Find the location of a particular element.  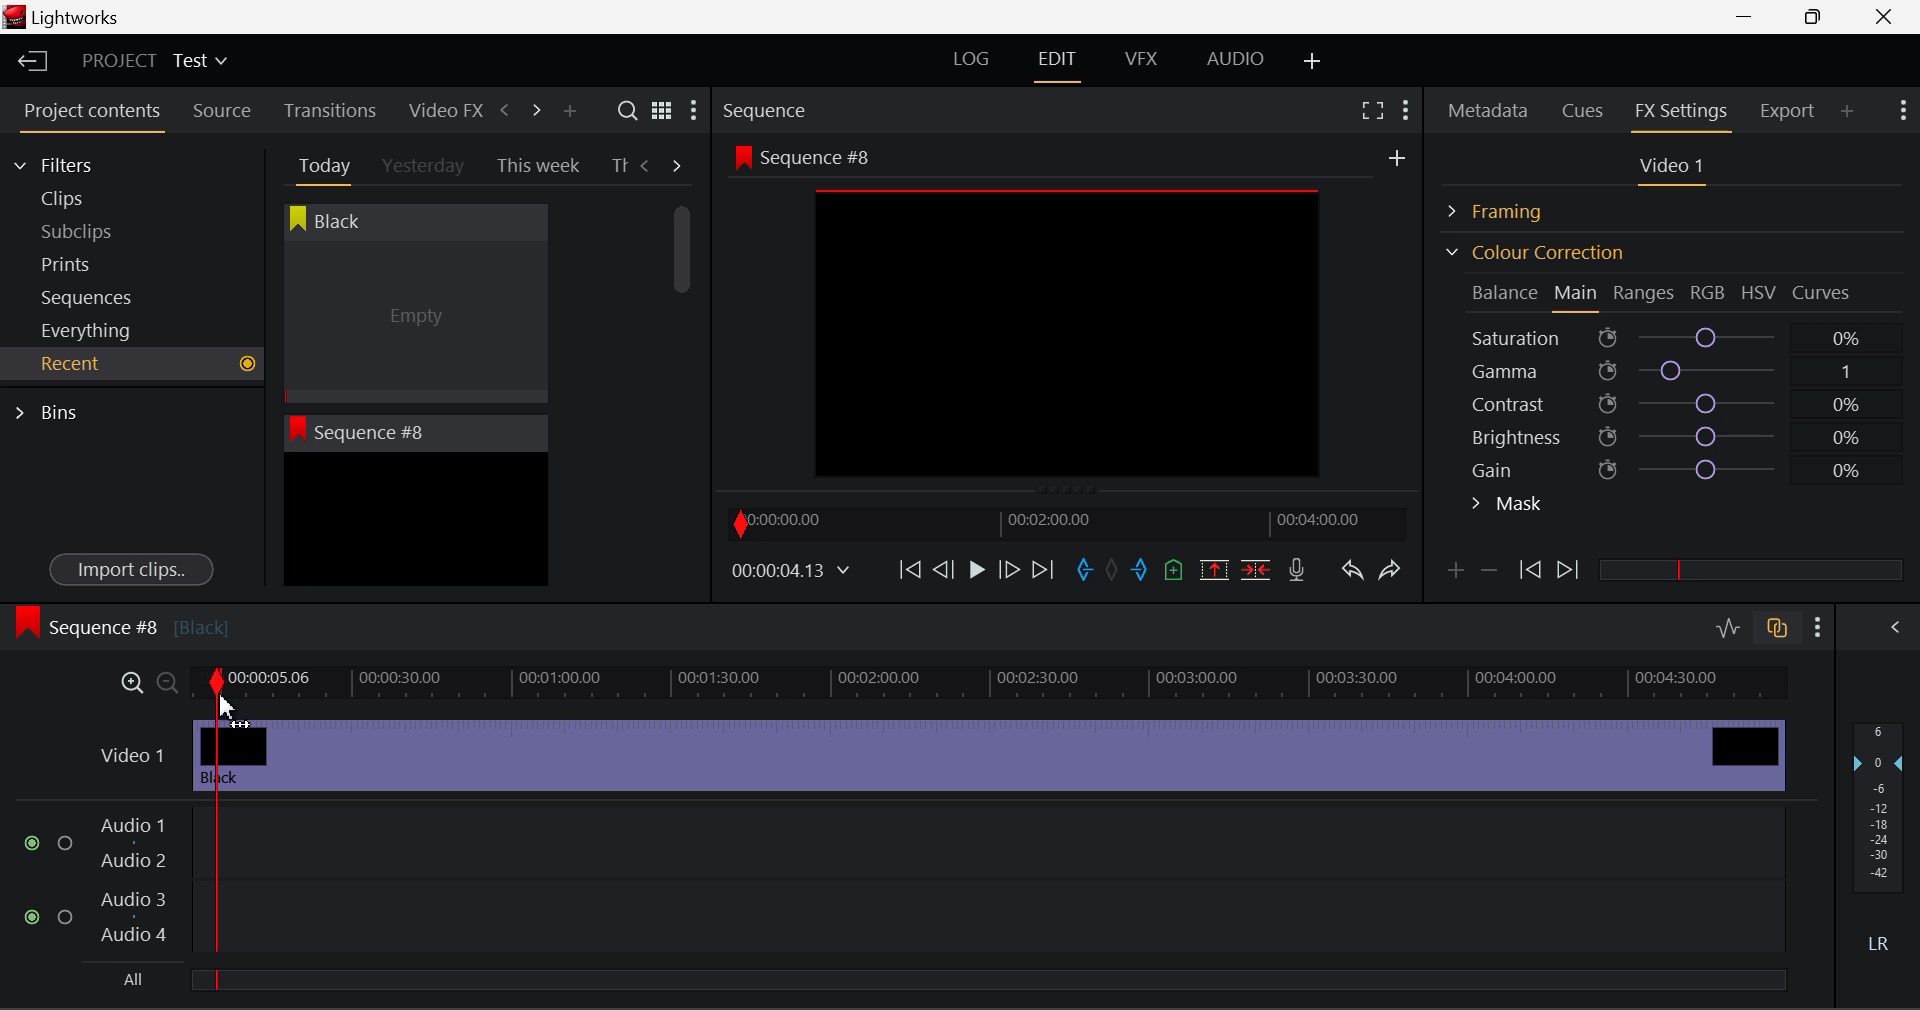

Add Panel is located at coordinates (569, 112).